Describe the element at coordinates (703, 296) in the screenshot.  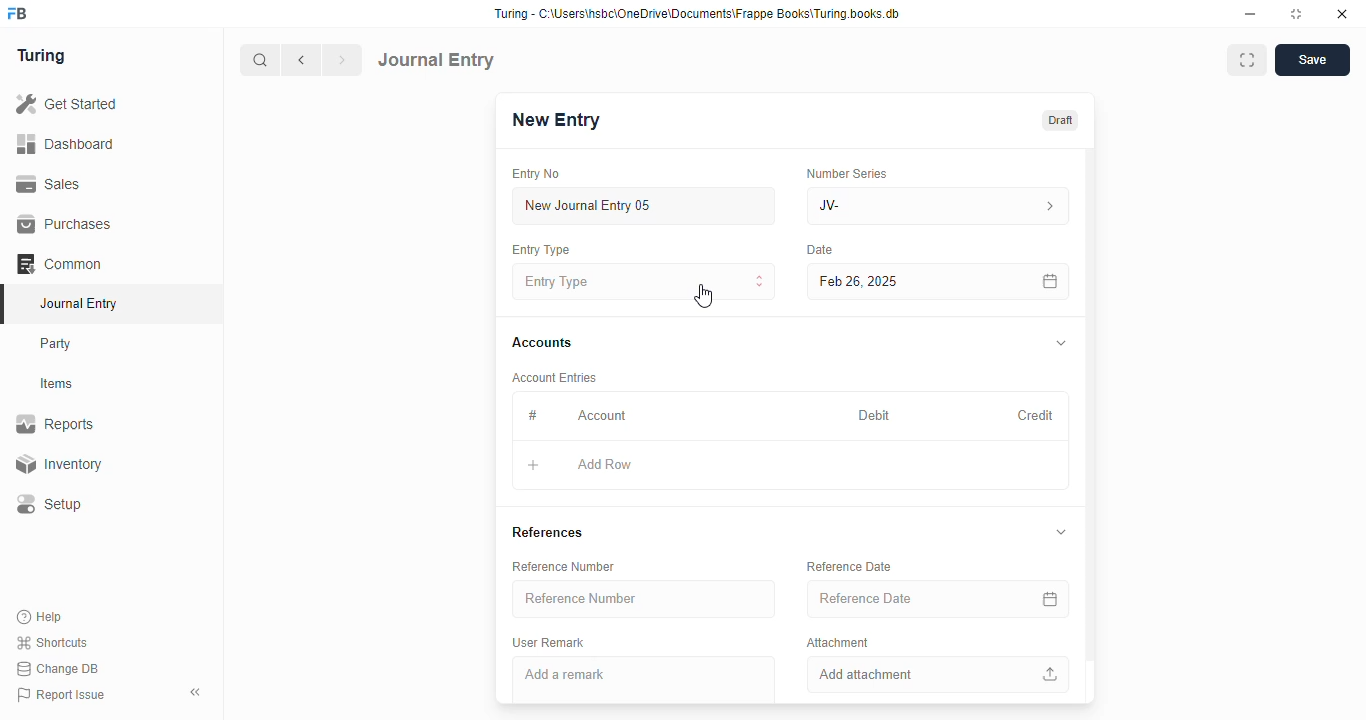
I see `cursor` at that location.